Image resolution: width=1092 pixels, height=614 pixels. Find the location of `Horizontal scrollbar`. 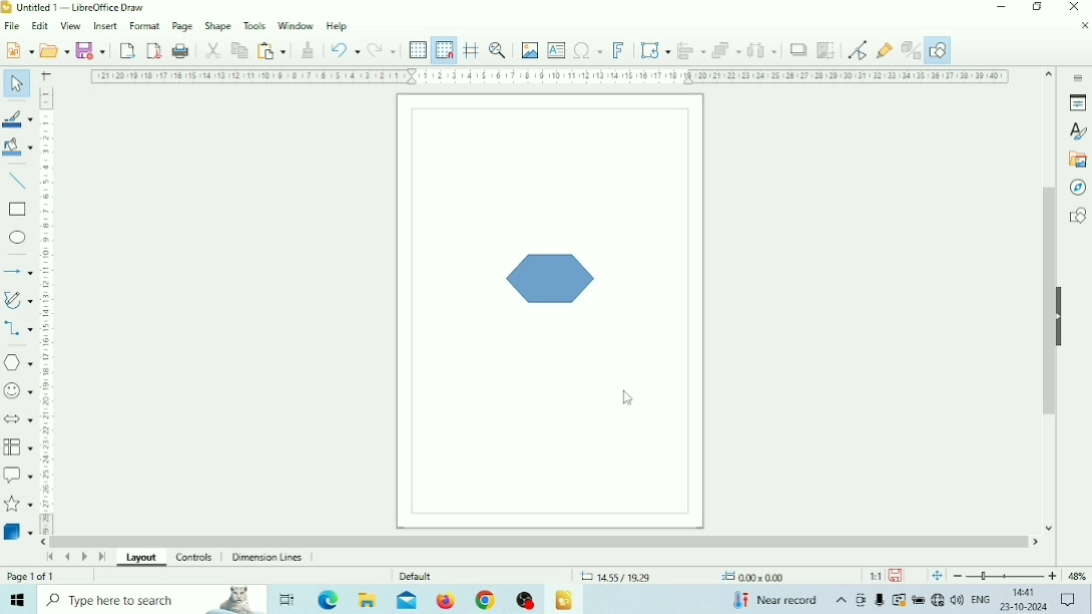

Horizontal scrollbar is located at coordinates (540, 541).